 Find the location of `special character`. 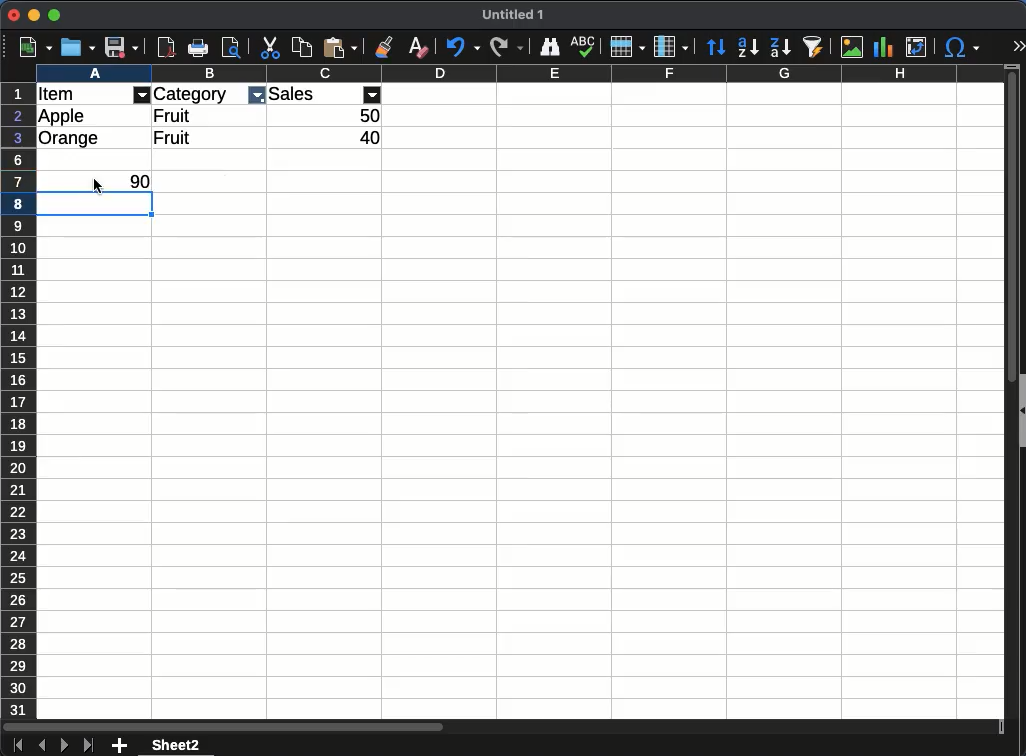

special character is located at coordinates (963, 49).